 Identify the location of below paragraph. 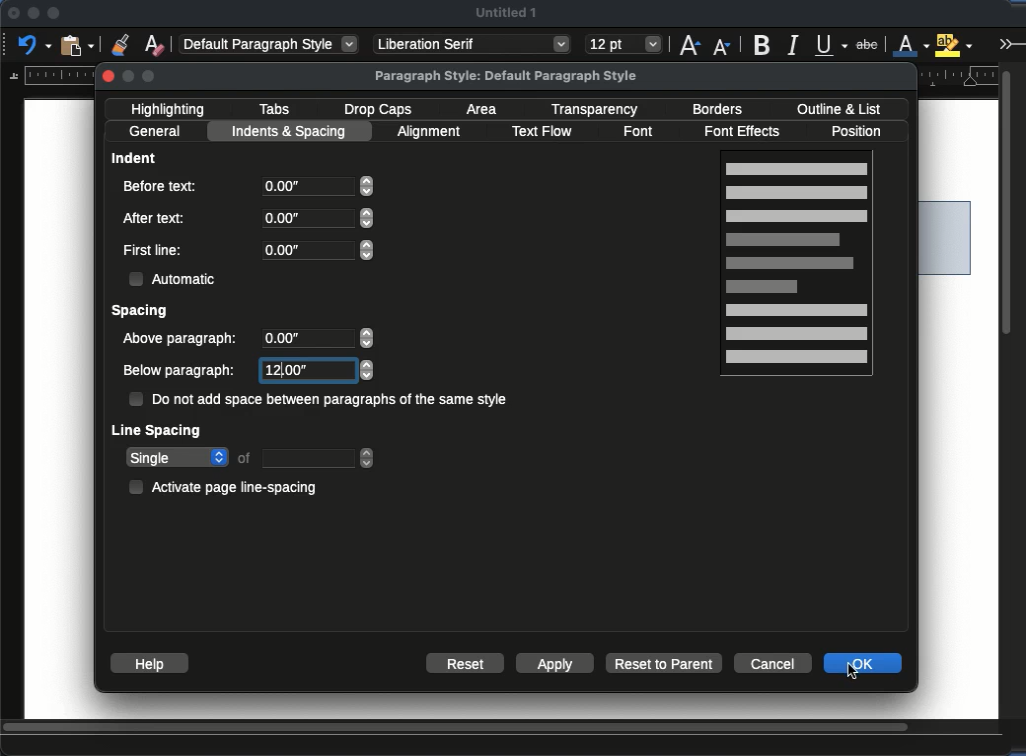
(182, 372).